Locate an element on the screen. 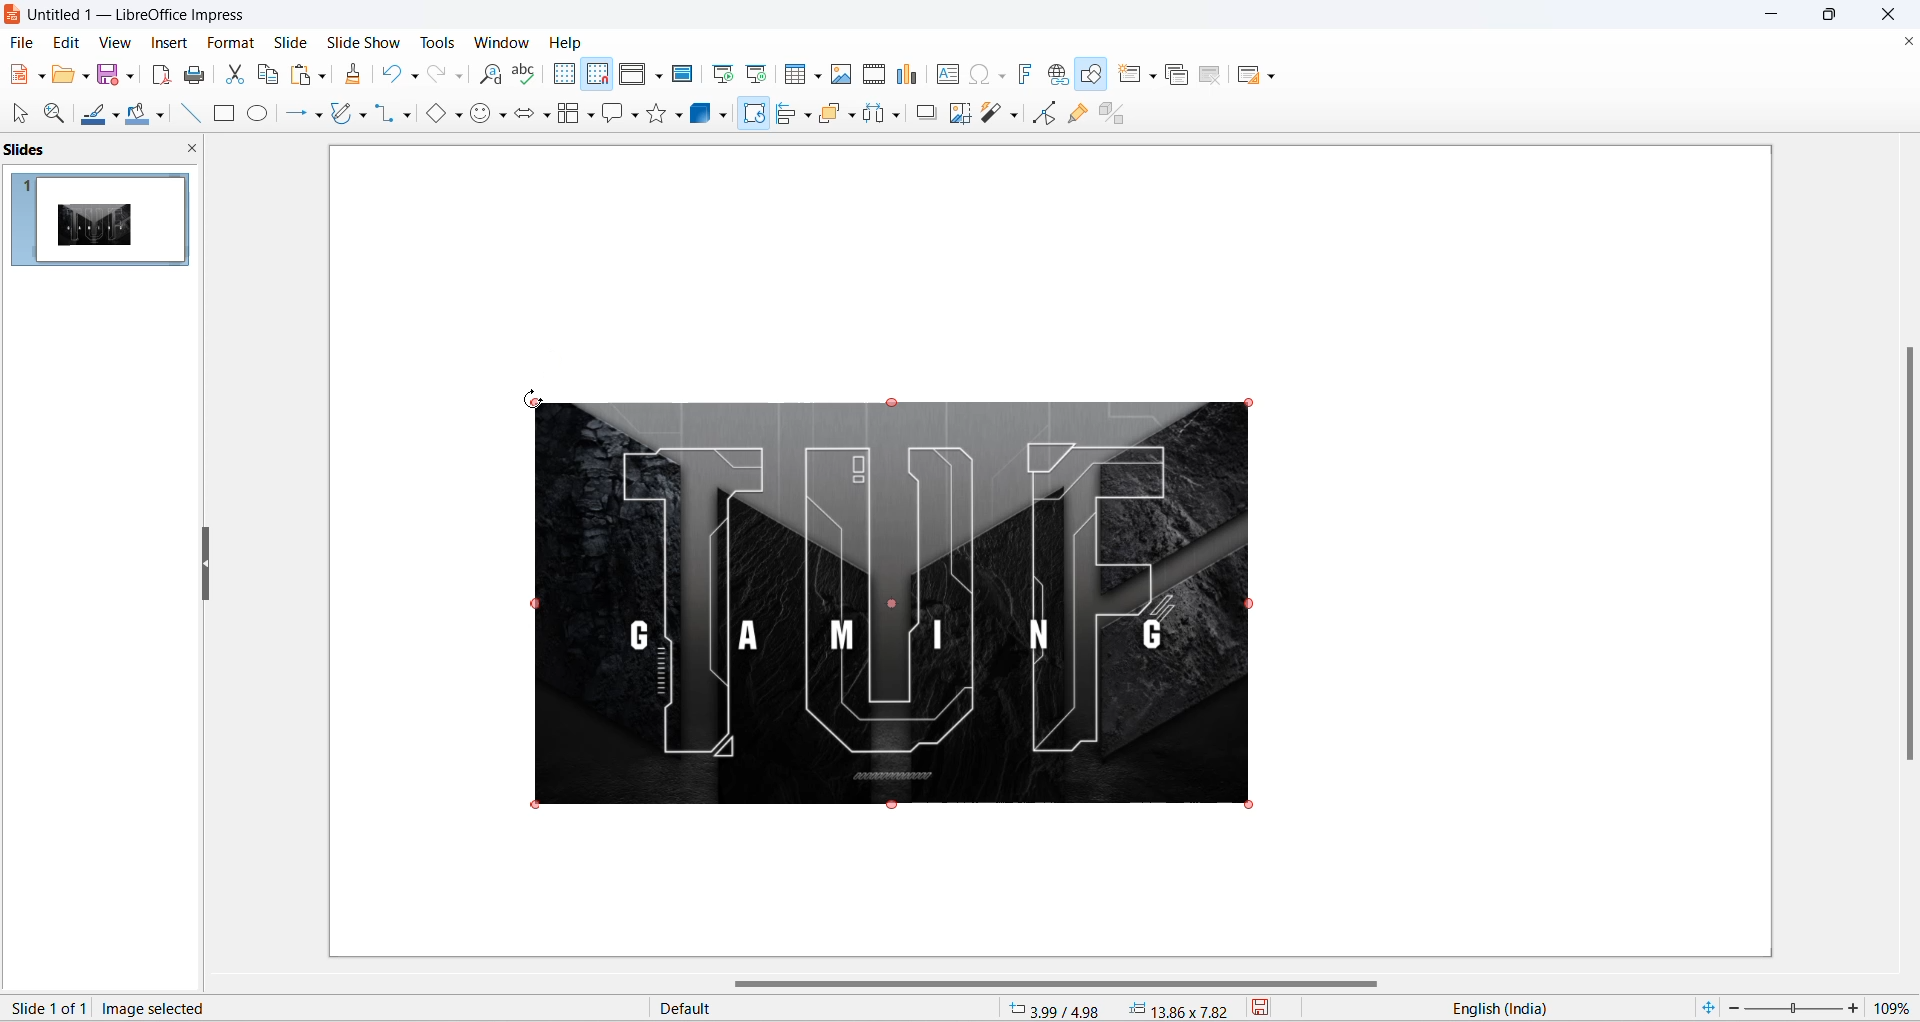  insert audio and video is located at coordinates (872, 74).